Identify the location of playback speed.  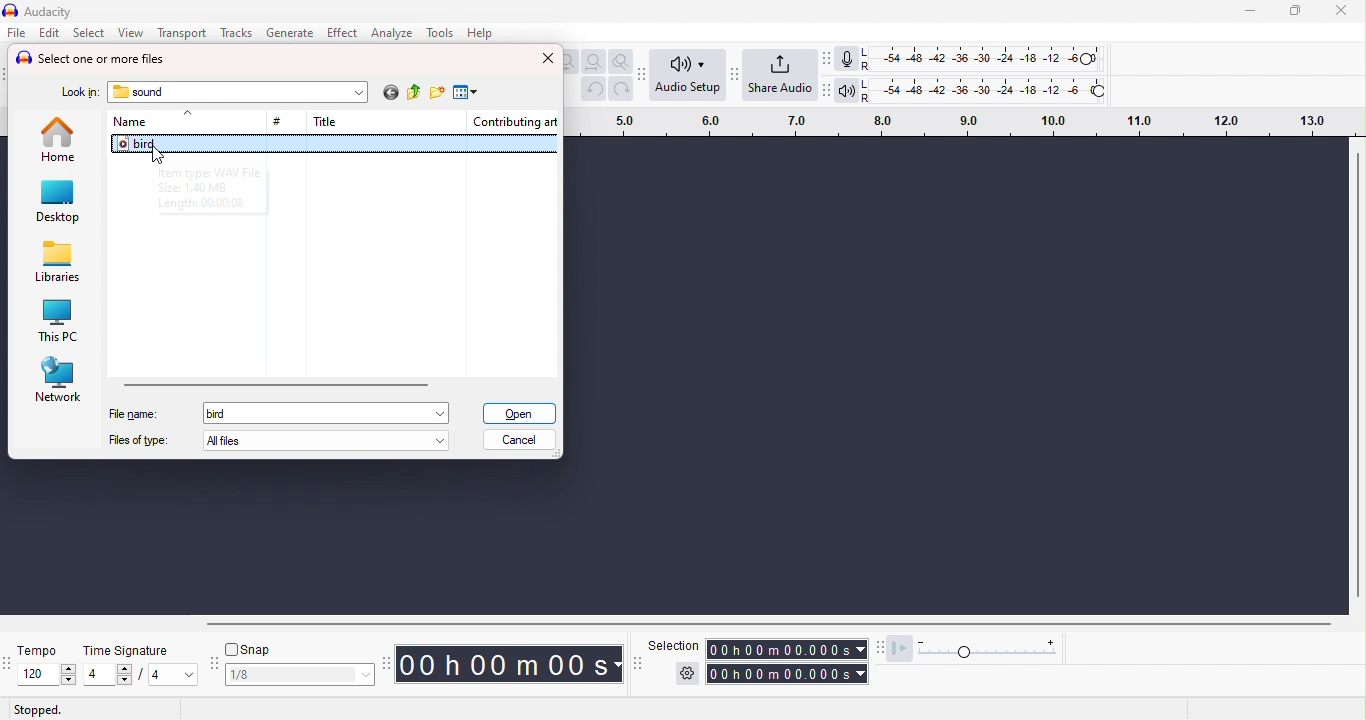
(992, 649).